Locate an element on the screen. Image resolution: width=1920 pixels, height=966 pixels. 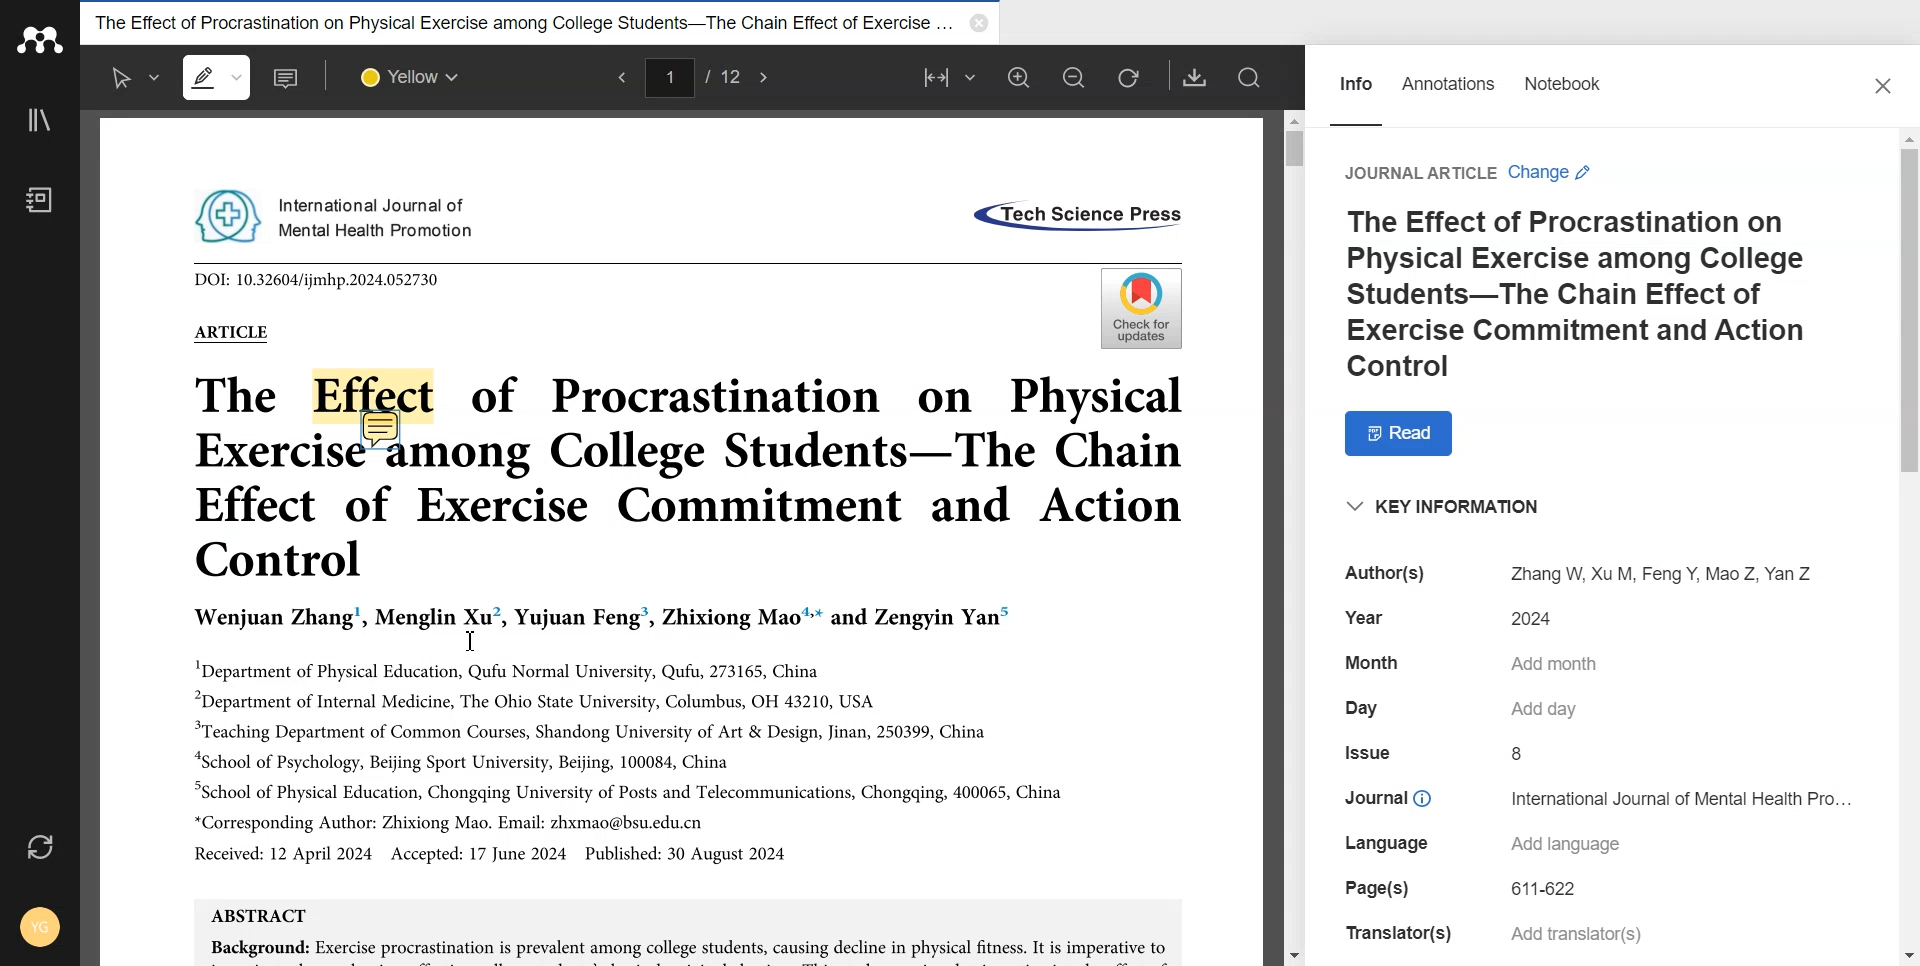
Day Add day is located at coordinates (1462, 708).